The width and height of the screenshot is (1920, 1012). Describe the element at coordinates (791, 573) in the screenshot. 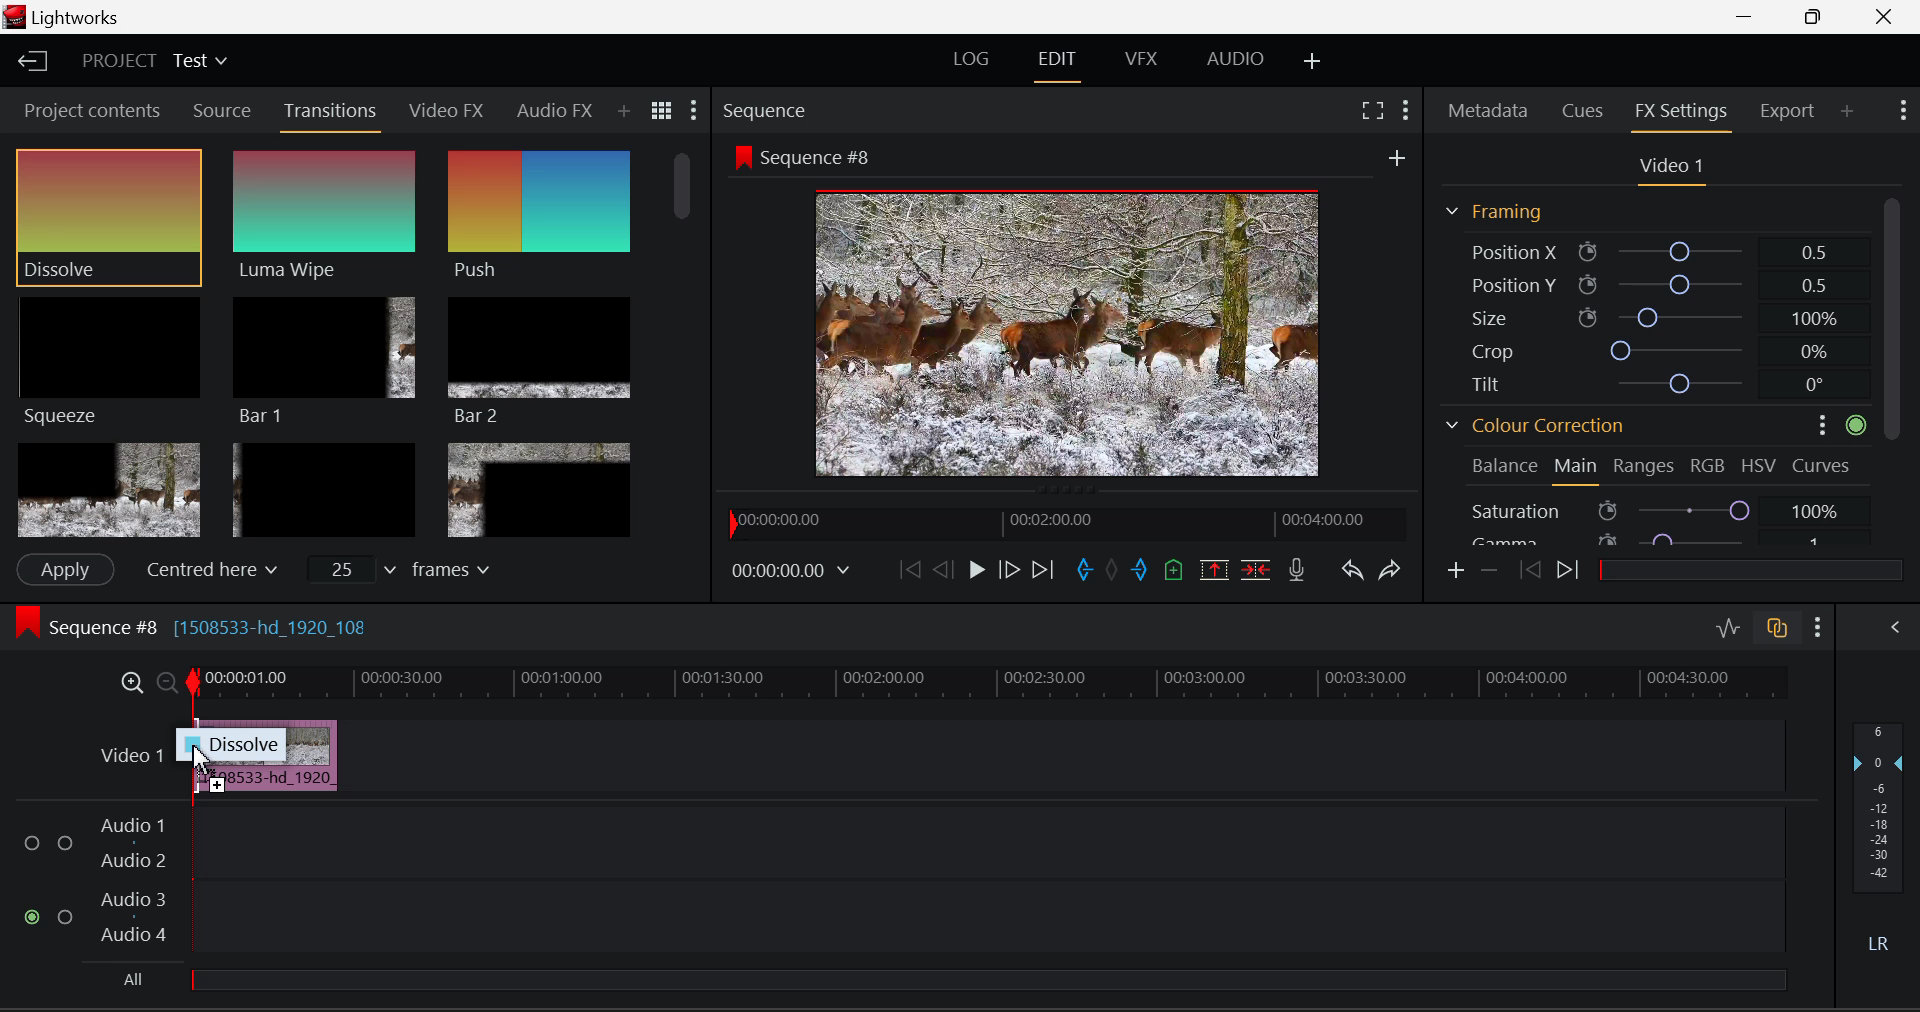

I see `Frame Time` at that location.